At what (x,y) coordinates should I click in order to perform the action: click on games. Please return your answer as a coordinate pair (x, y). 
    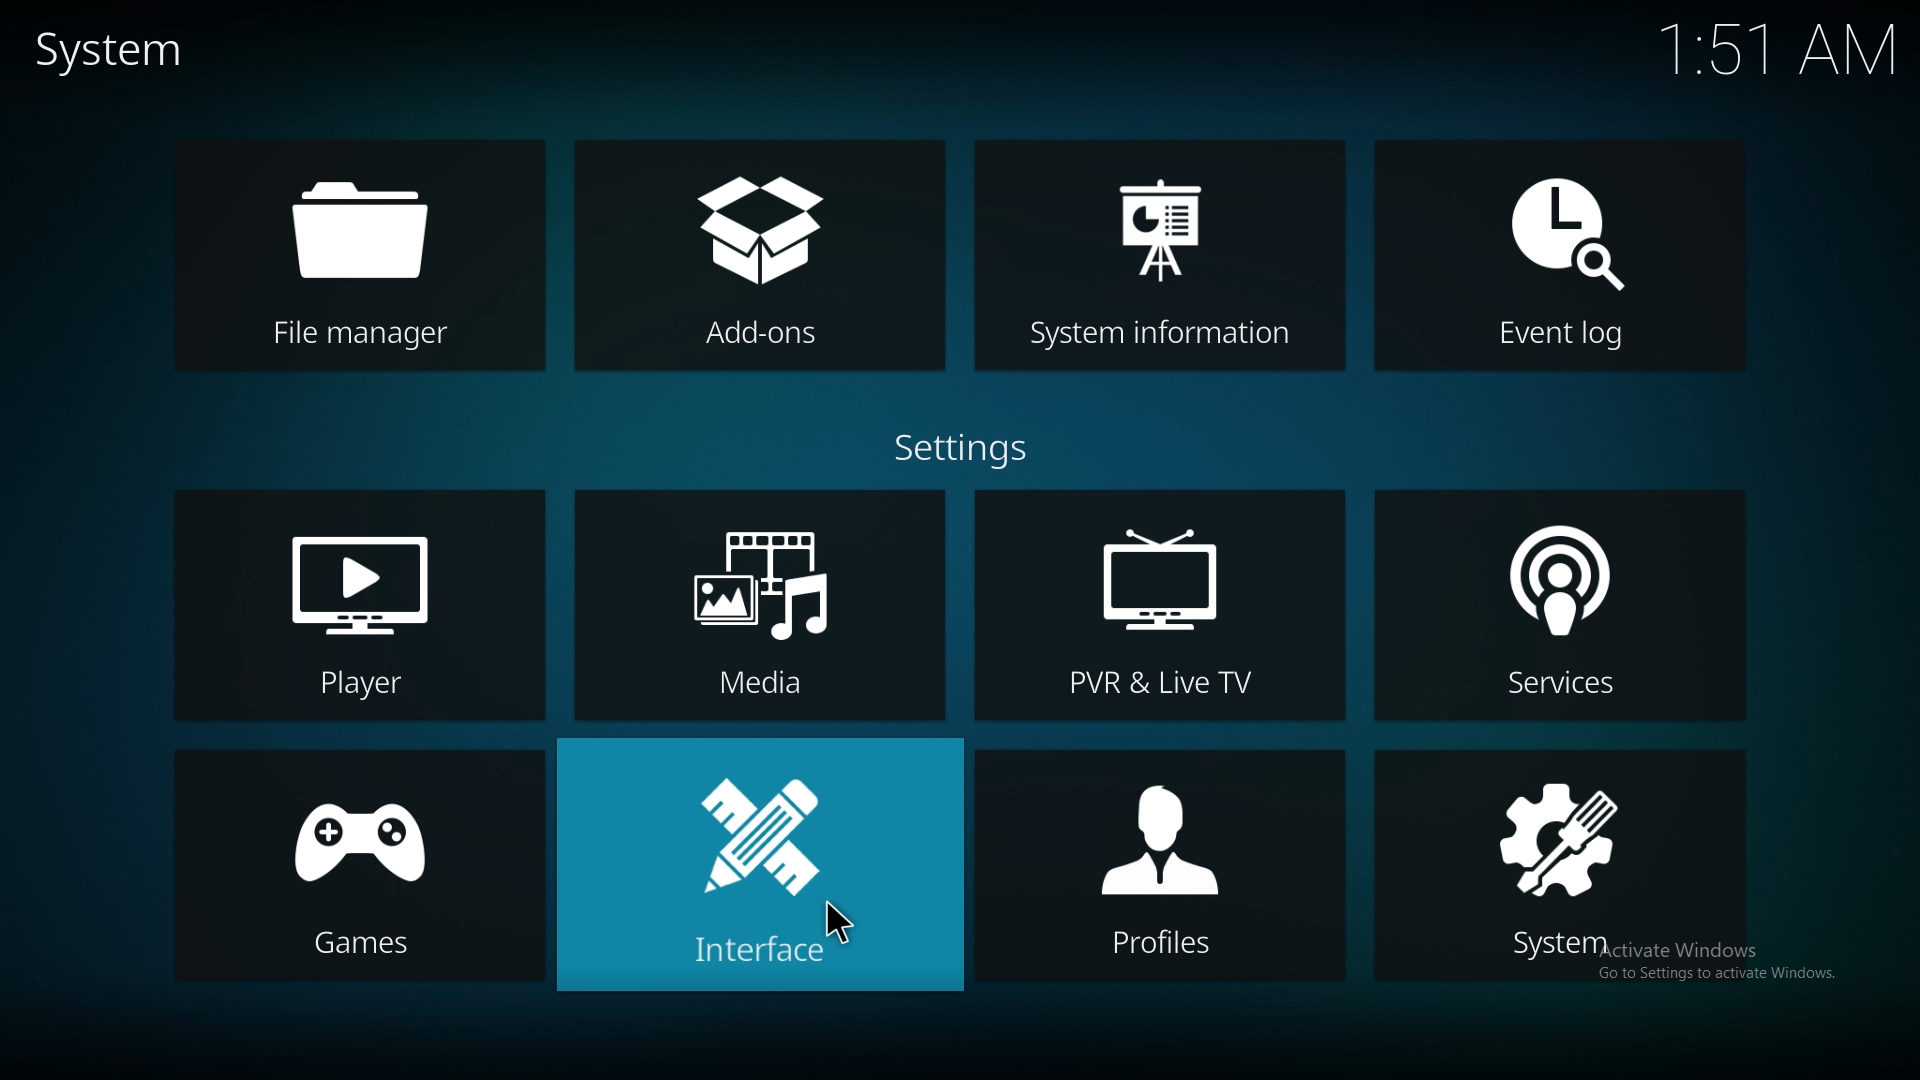
    Looking at the image, I should click on (357, 864).